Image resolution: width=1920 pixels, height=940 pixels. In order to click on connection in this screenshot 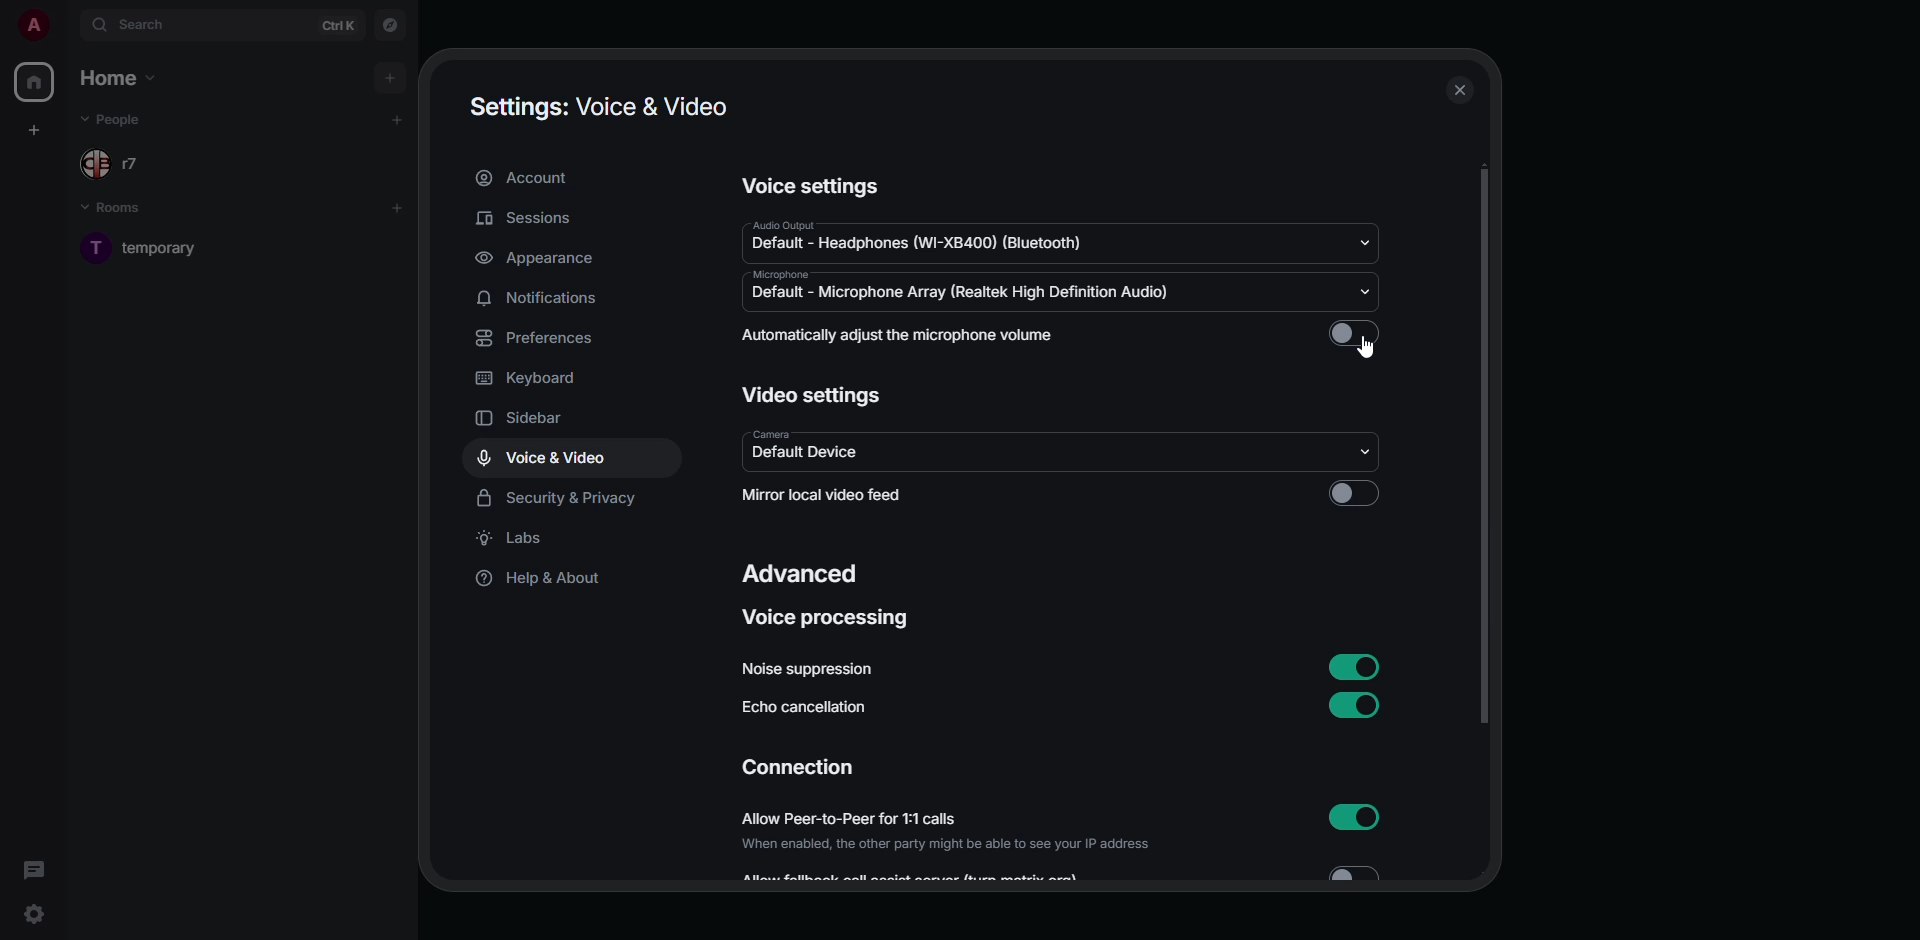, I will do `click(798, 767)`.